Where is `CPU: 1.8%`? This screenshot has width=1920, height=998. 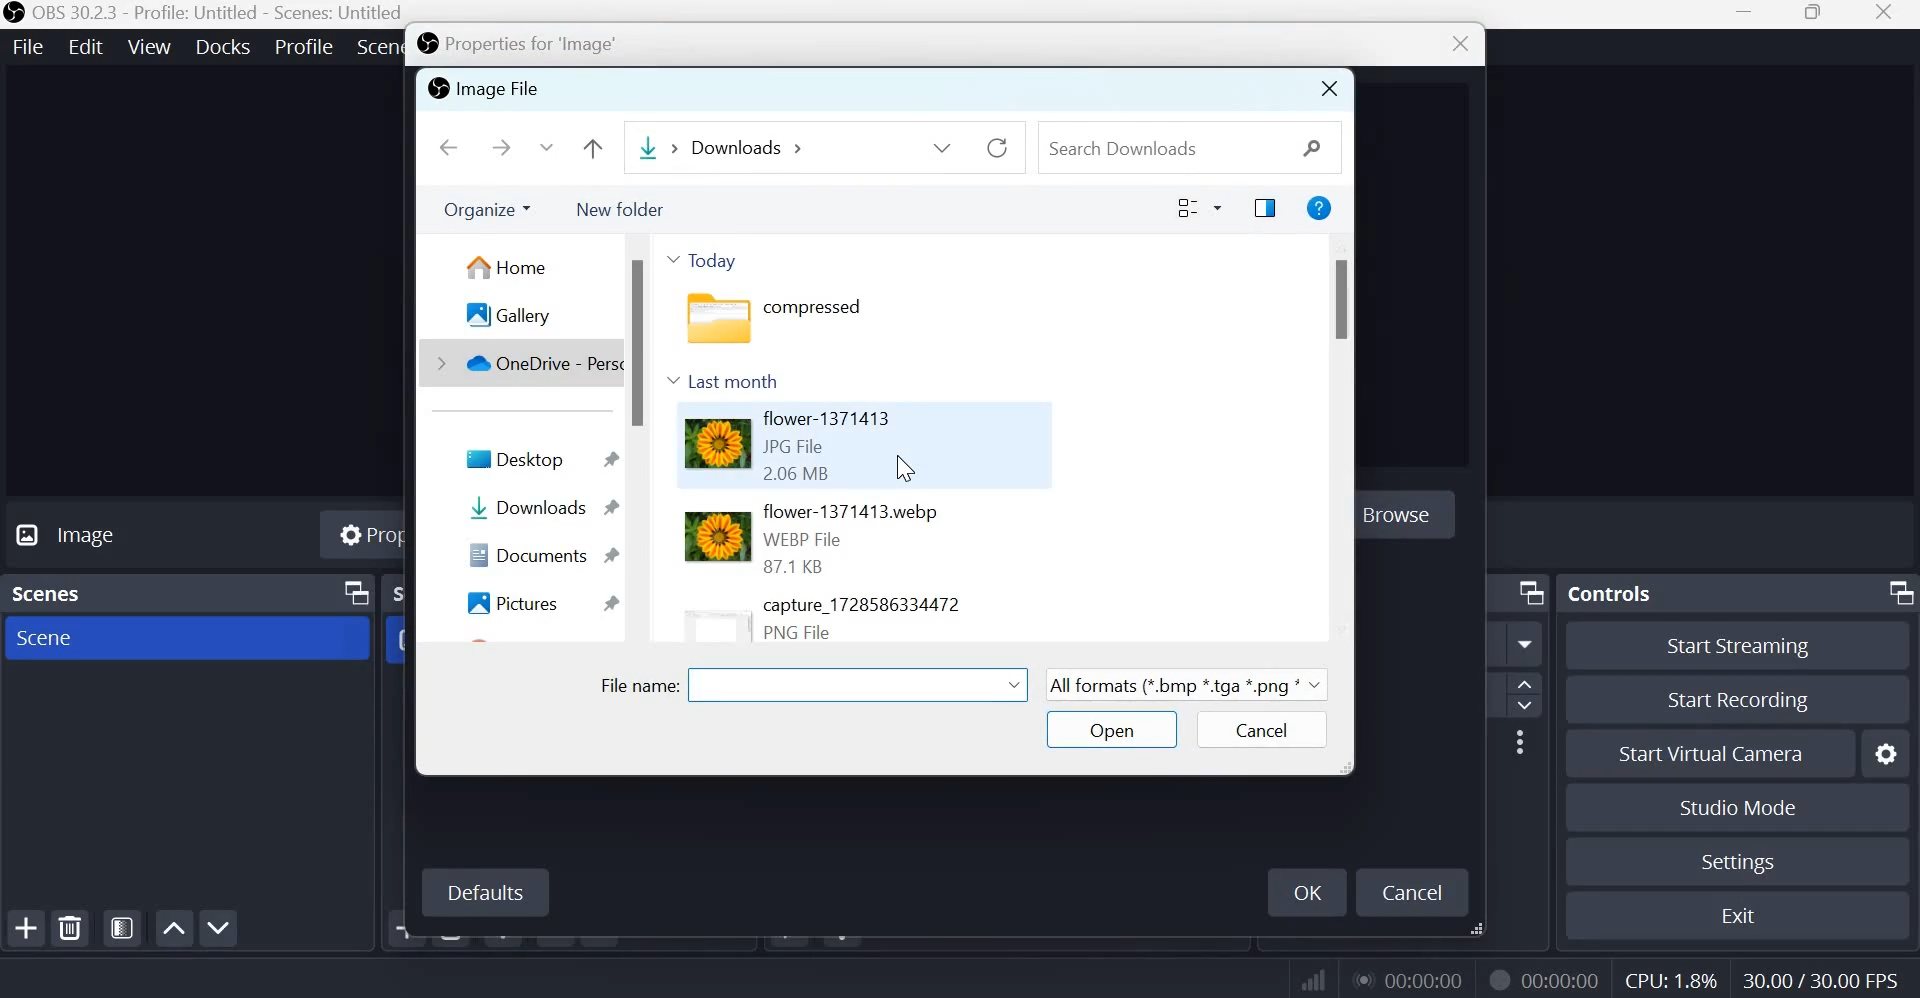
CPU: 1.8% is located at coordinates (1669, 976).